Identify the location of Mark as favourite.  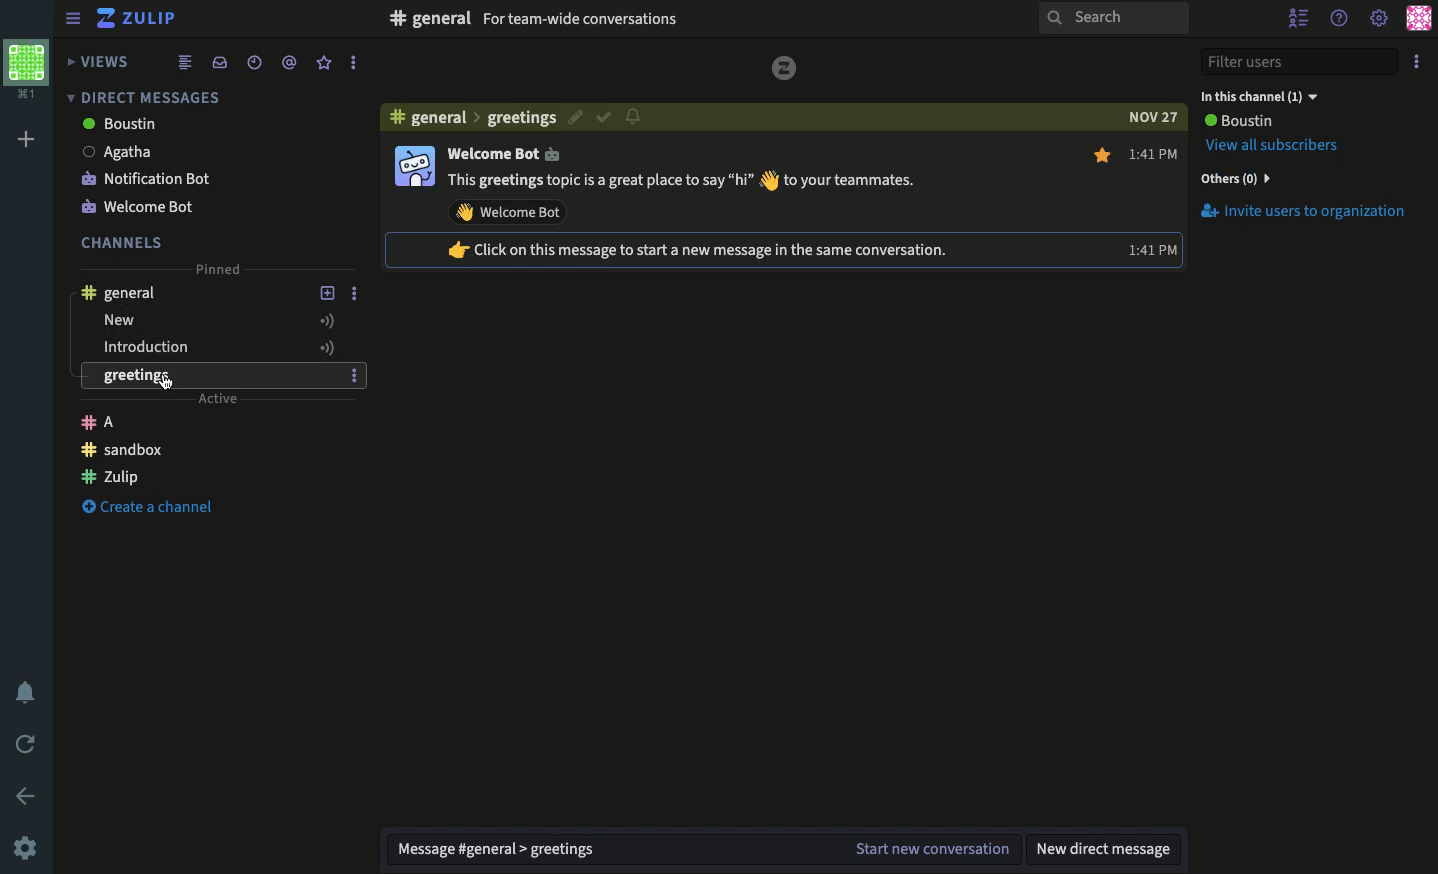
(1100, 156).